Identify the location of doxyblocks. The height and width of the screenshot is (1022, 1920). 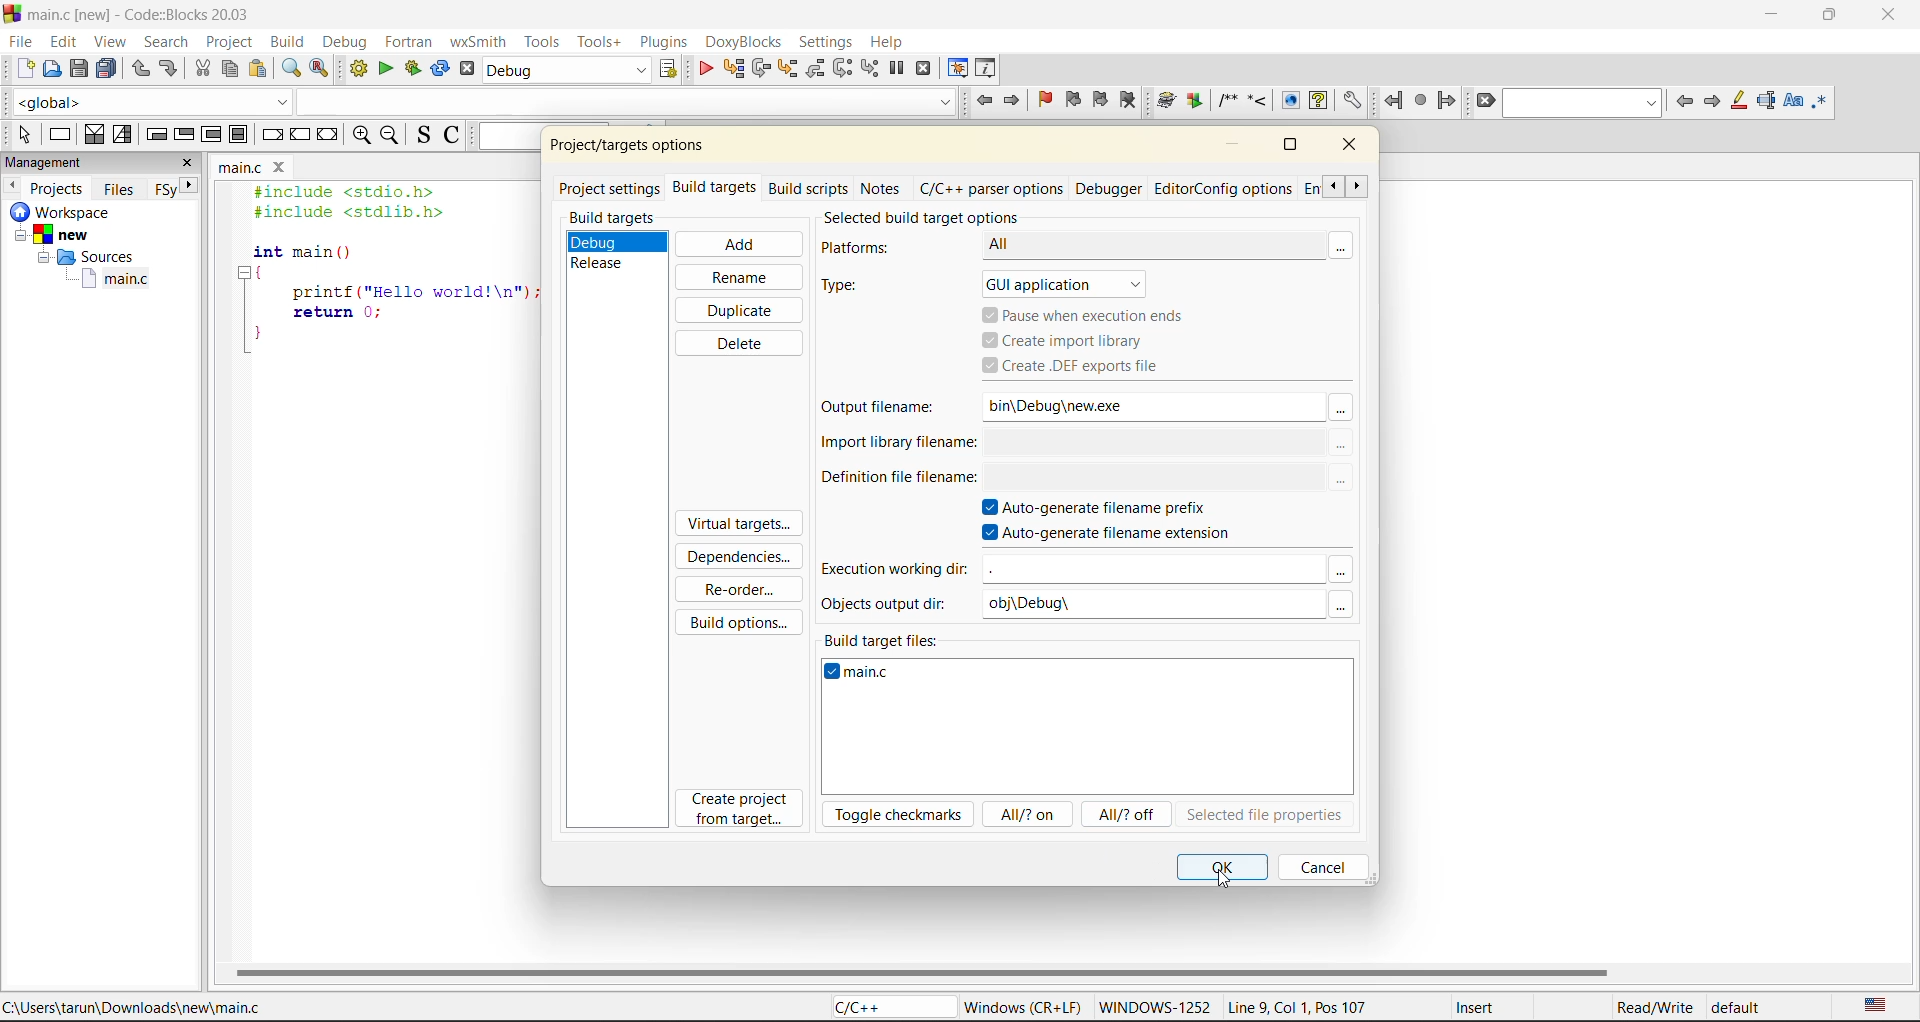
(742, 42).